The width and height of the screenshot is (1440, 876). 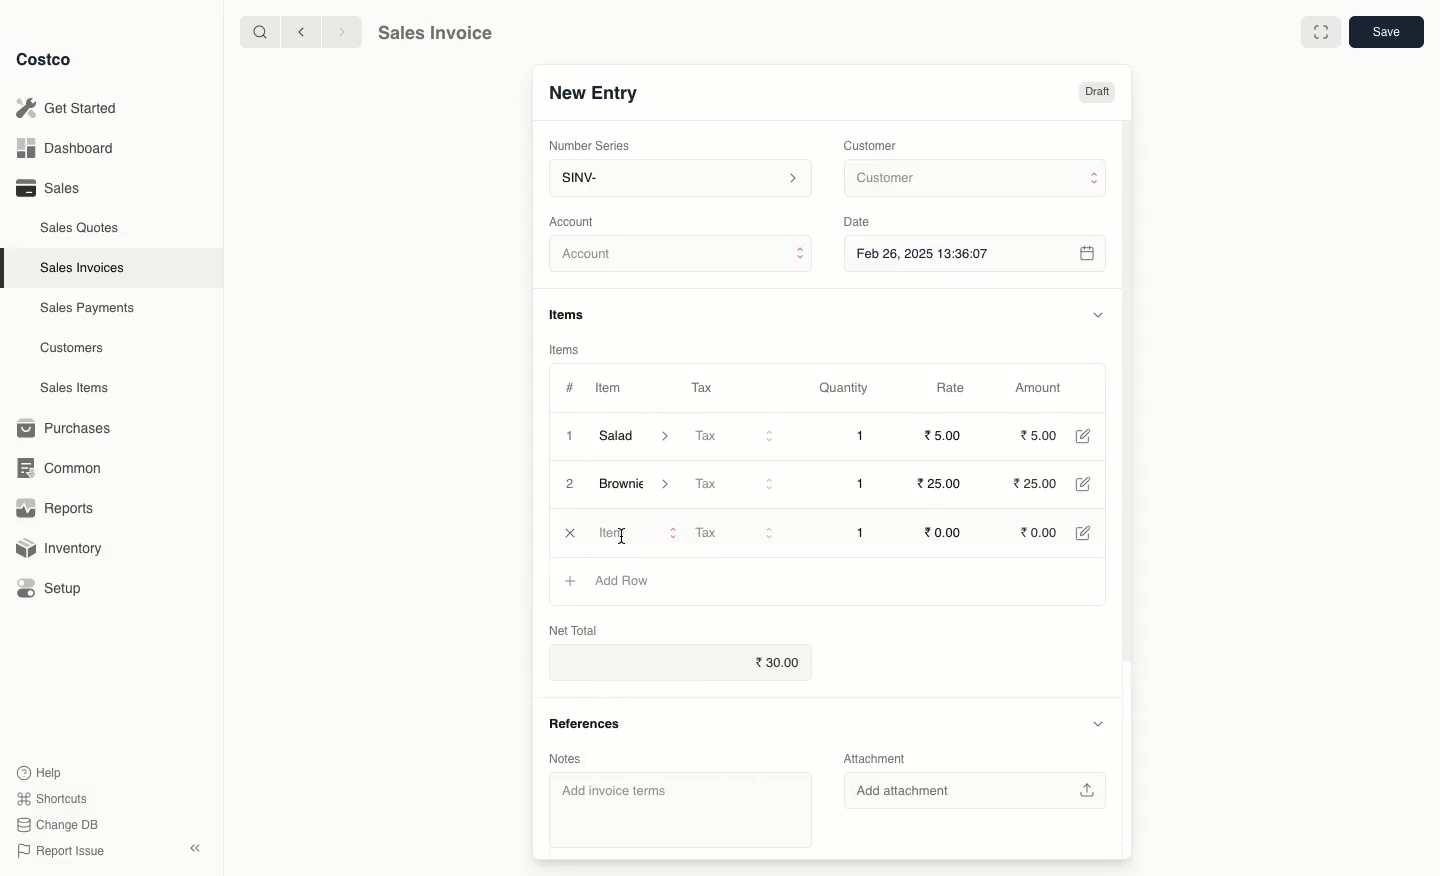 What do you see at coordinates (586, 146) in the screenshot?
I see `‘Number Series` at bounding box center [586, 146].